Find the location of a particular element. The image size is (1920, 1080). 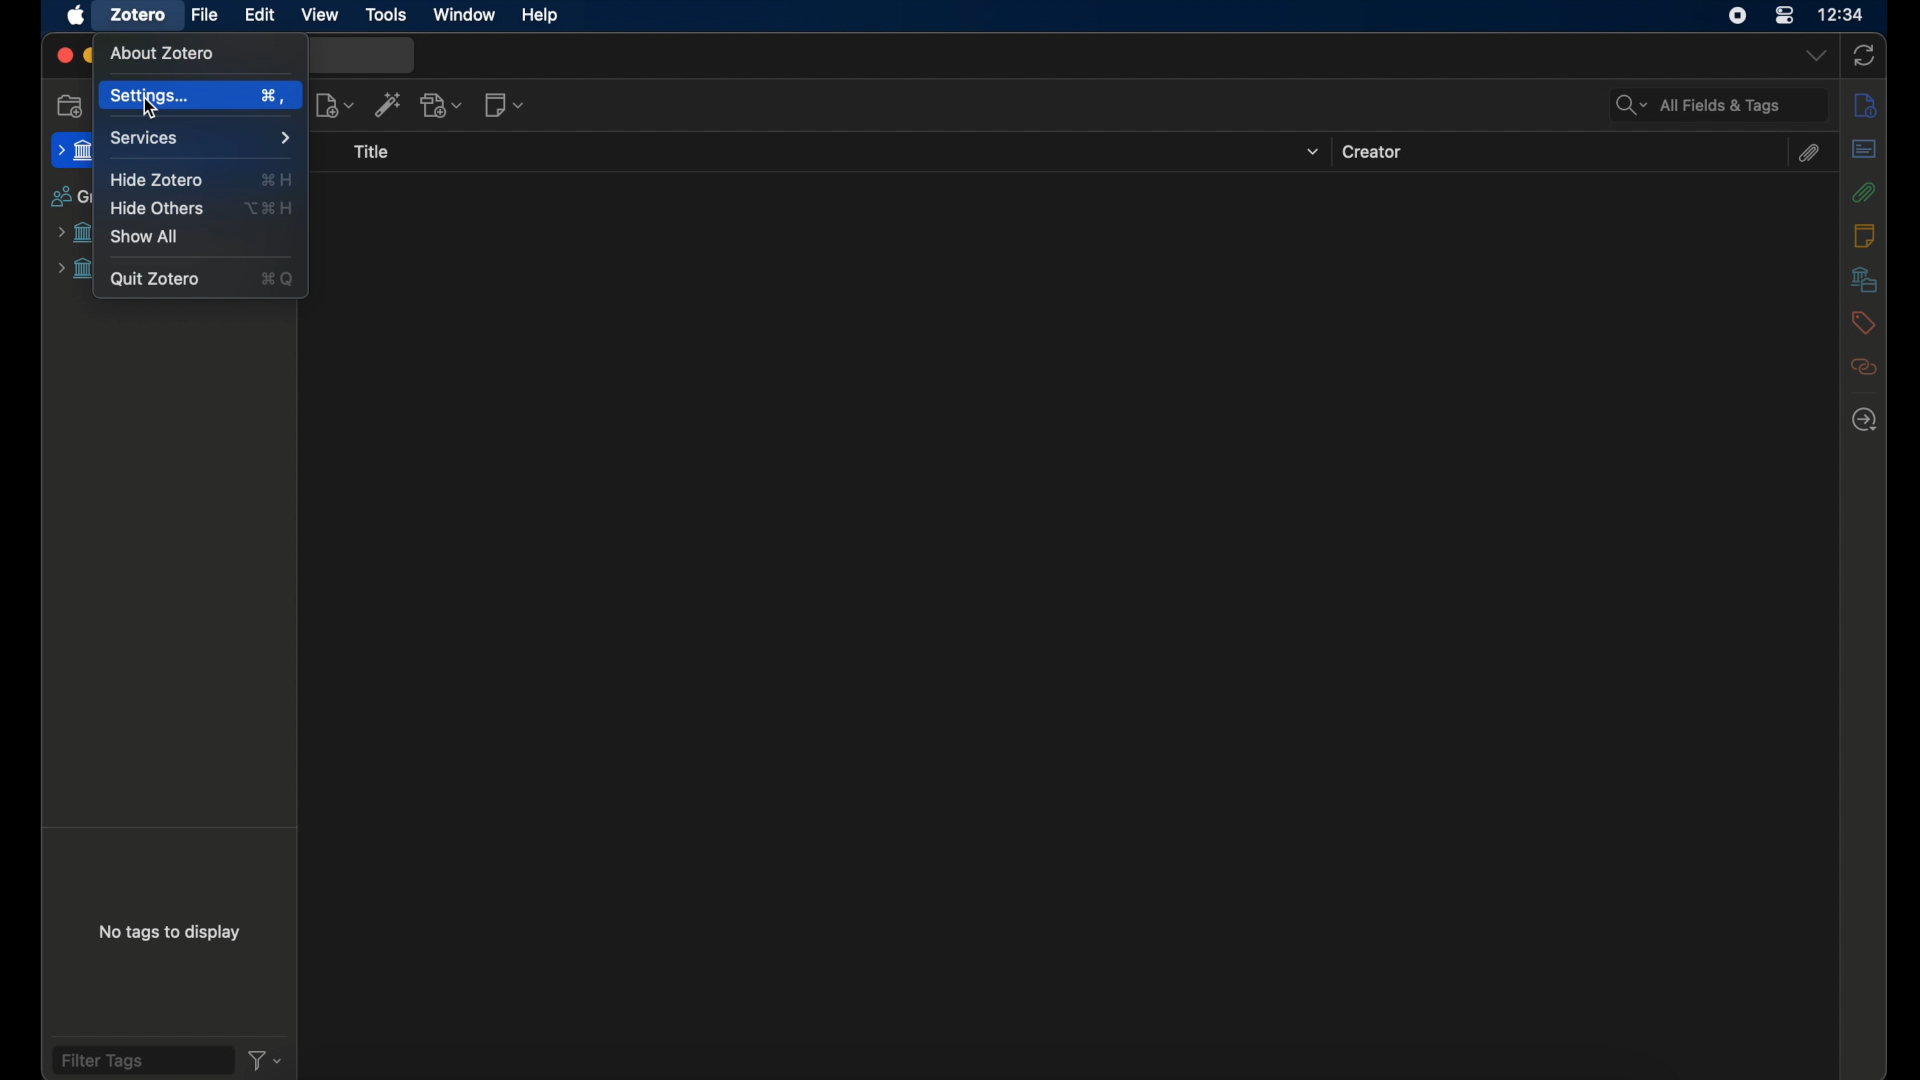

view is located at coordinates (320, 14).